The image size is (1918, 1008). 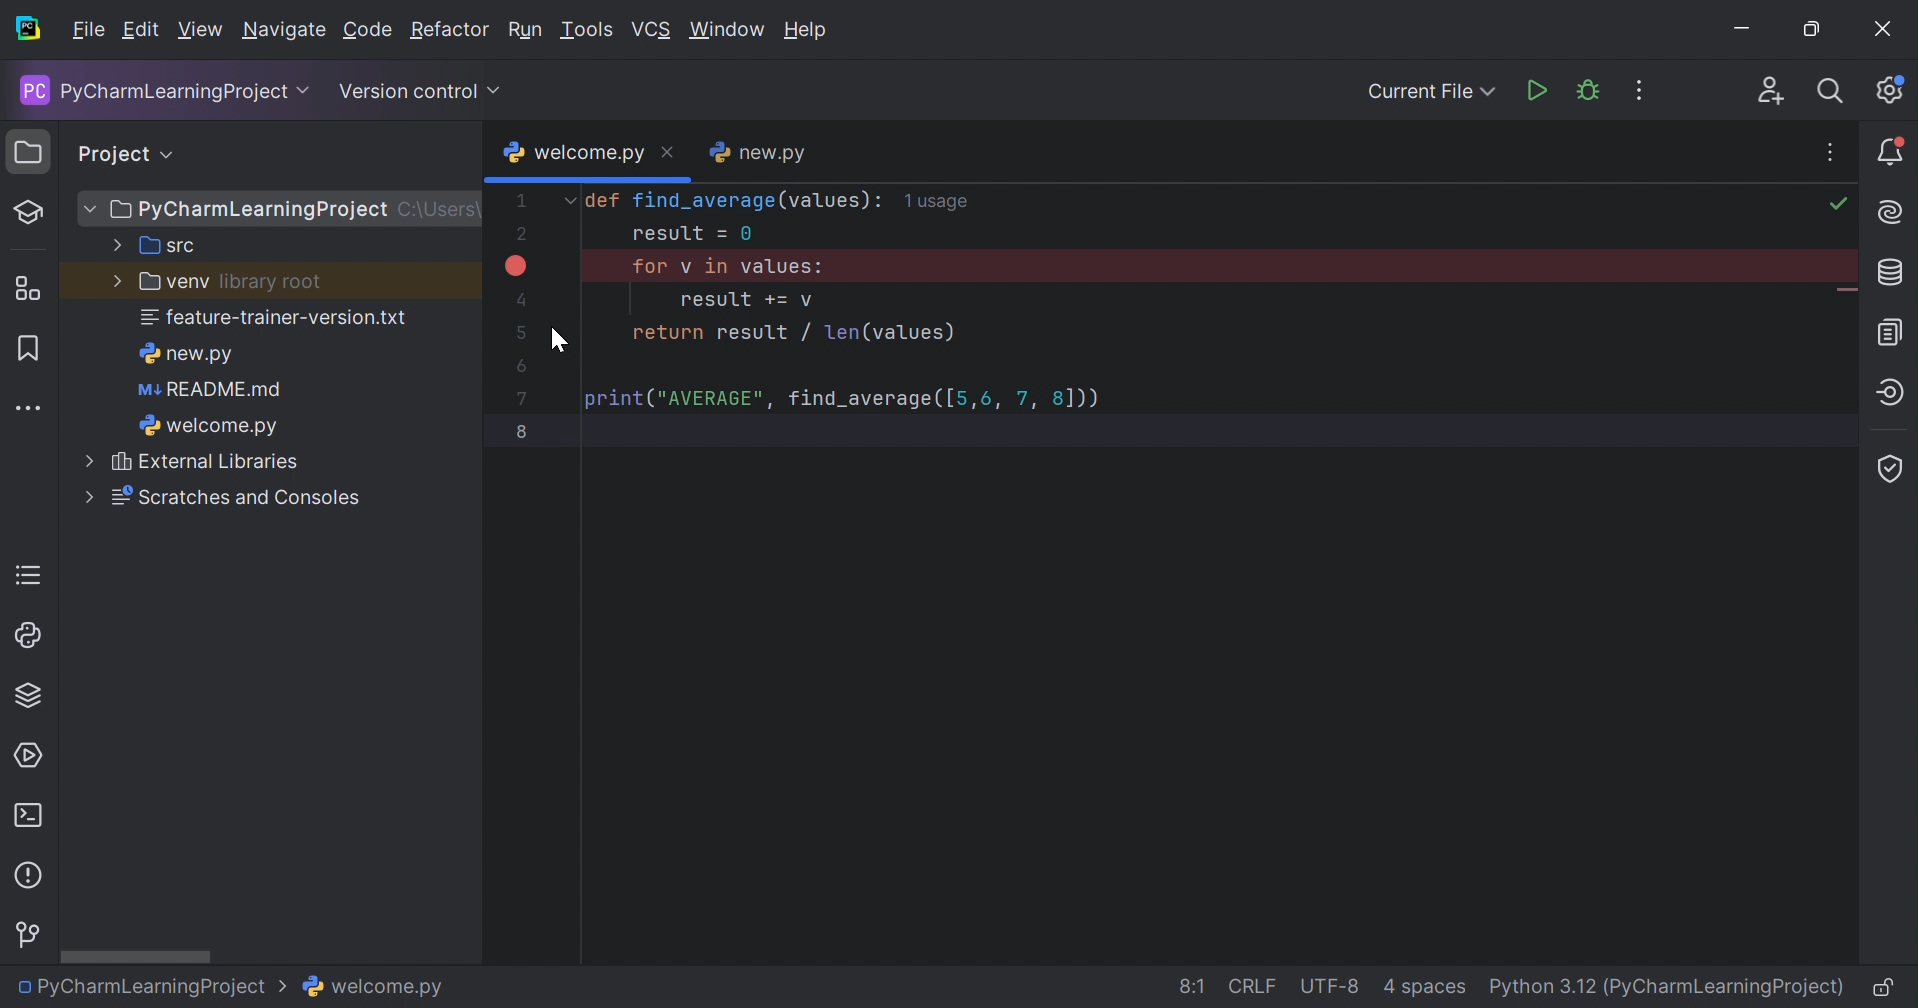 I want to click on Python Console, so click(x=24, y=637).